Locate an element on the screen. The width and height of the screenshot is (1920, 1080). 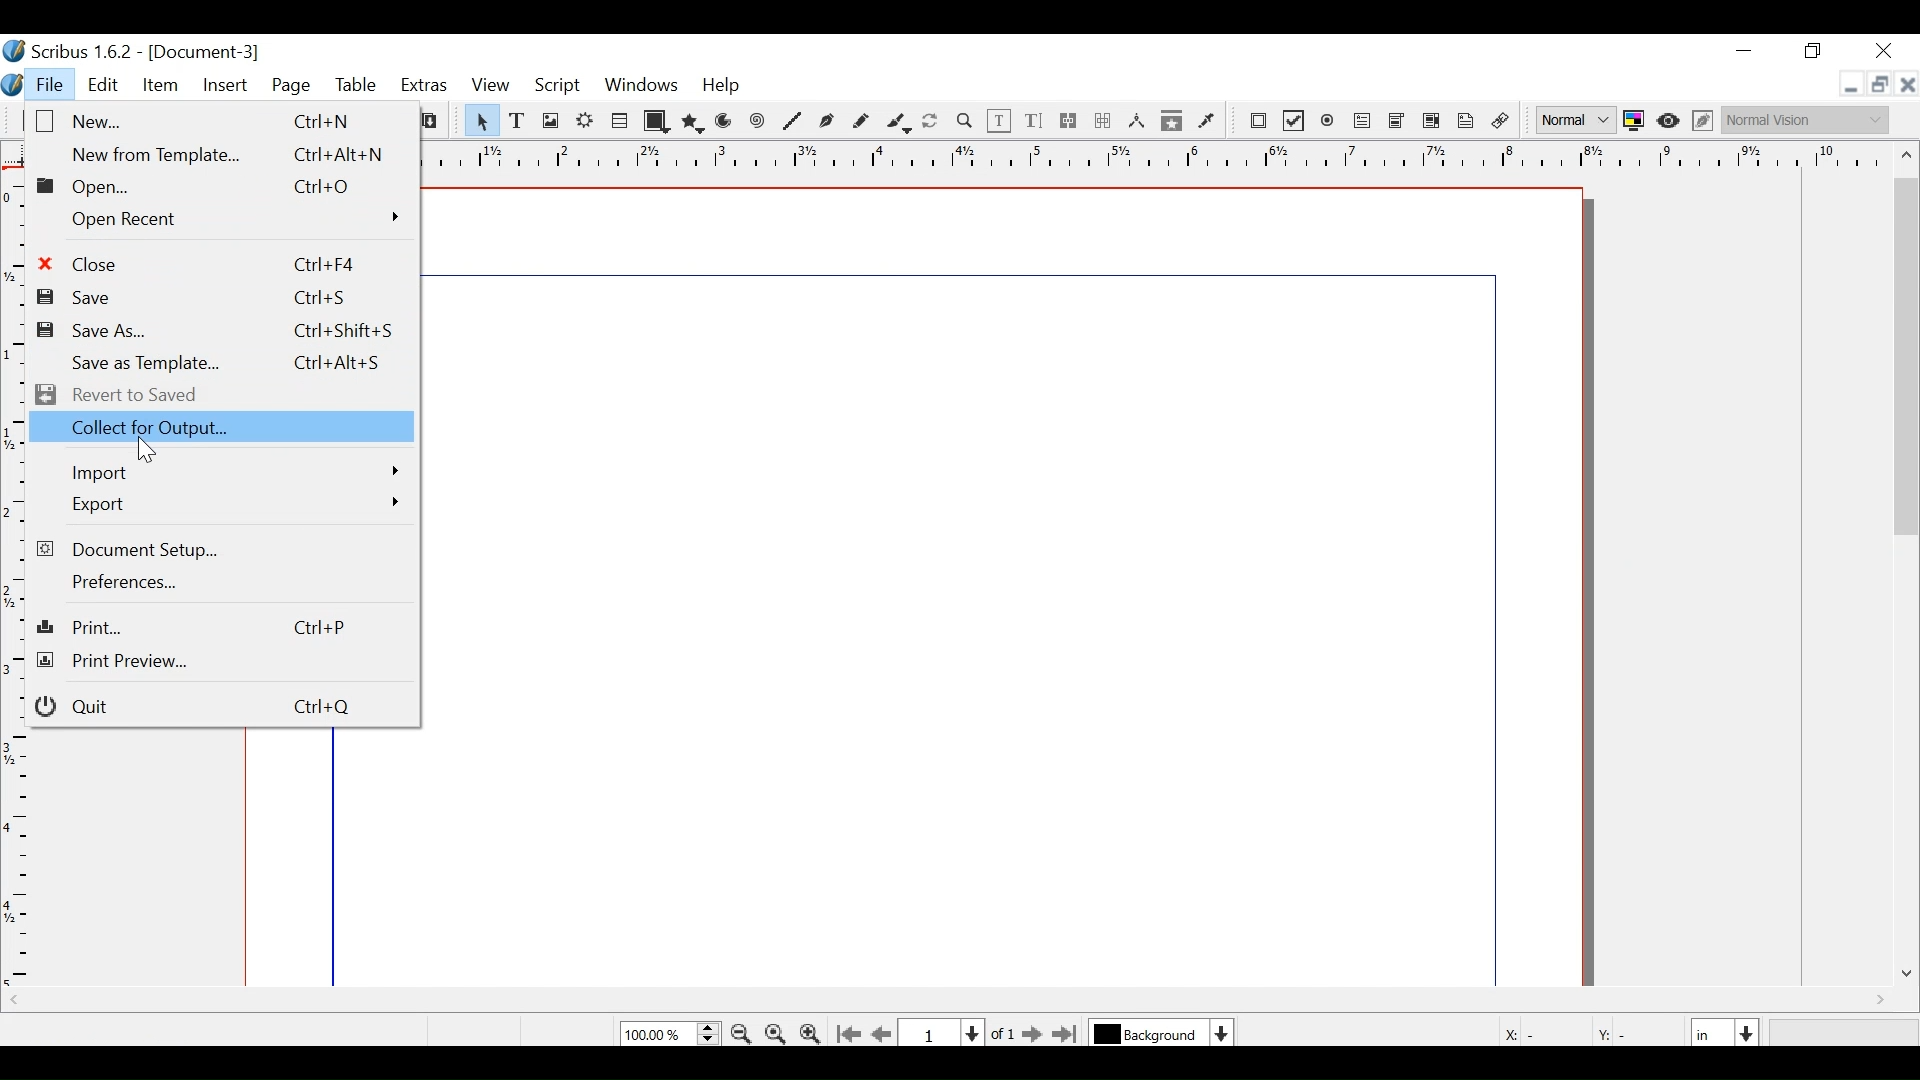
Arc is located at coordinates (724, 123).